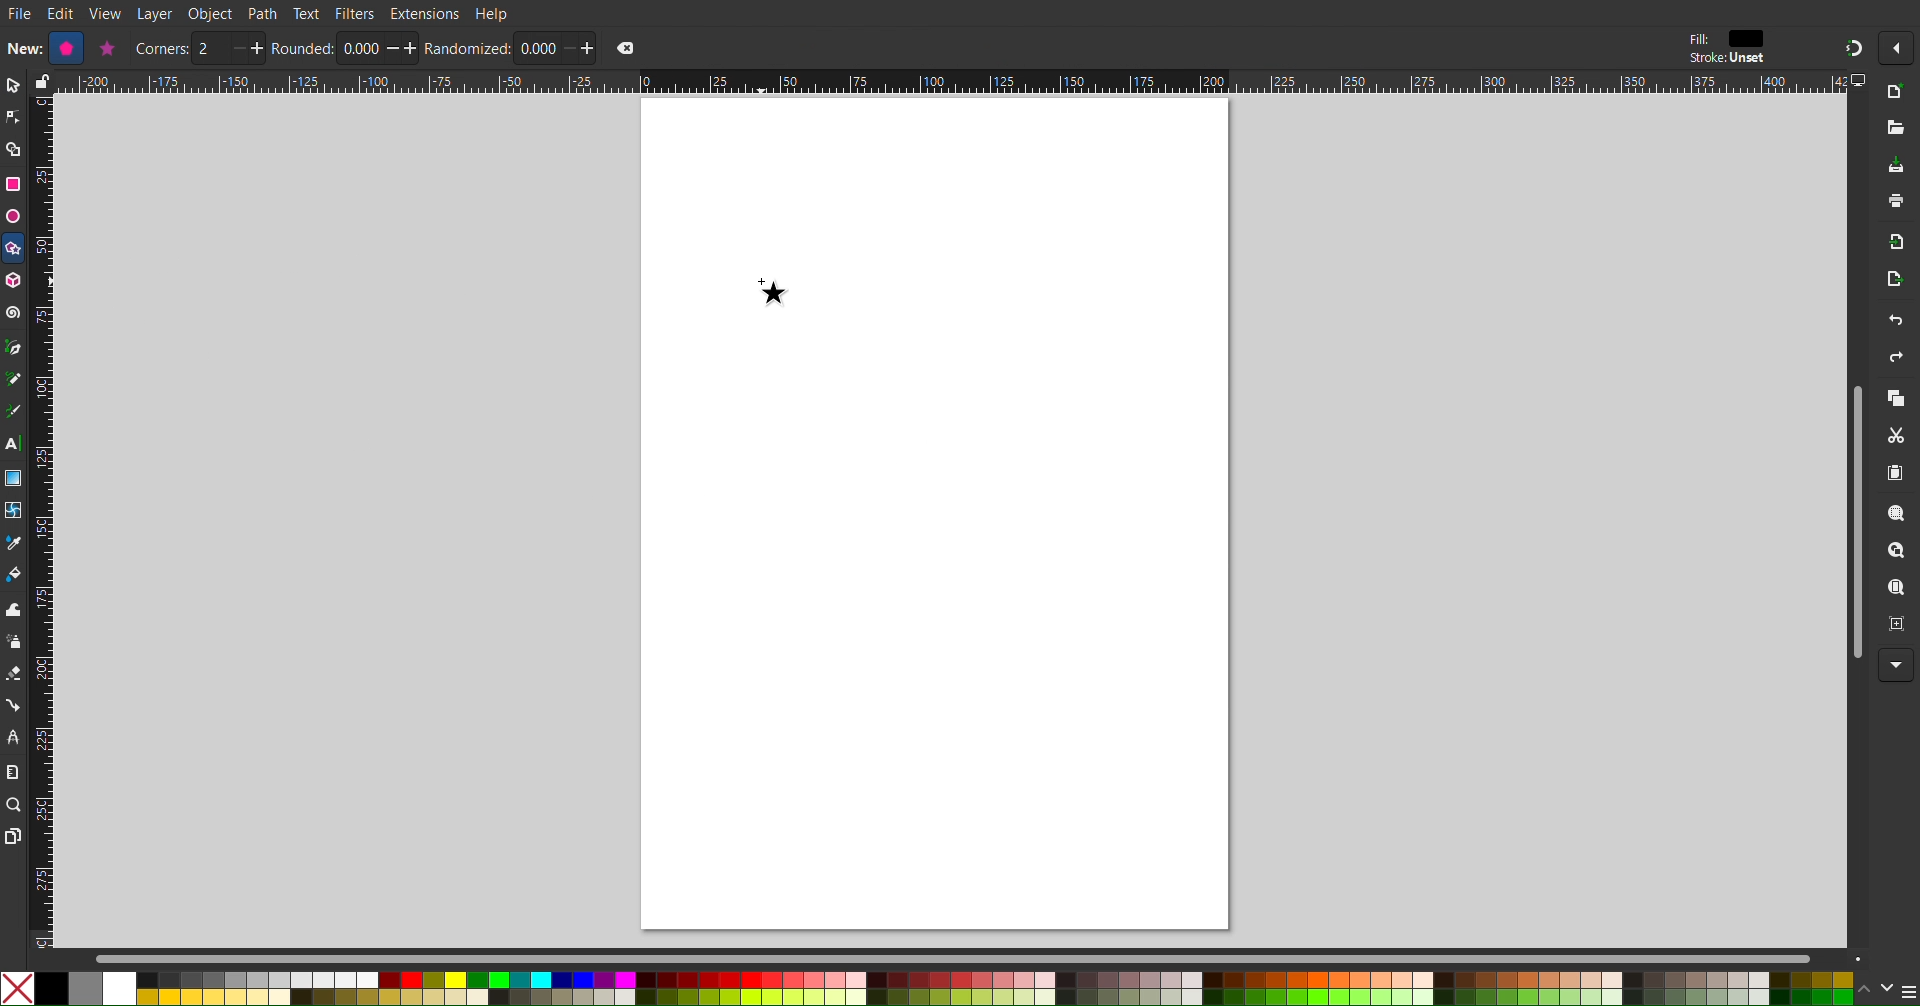  What do you see at coordinates (106, 14) in the screenshot?
I see `View` at bounding box center [106, 14].